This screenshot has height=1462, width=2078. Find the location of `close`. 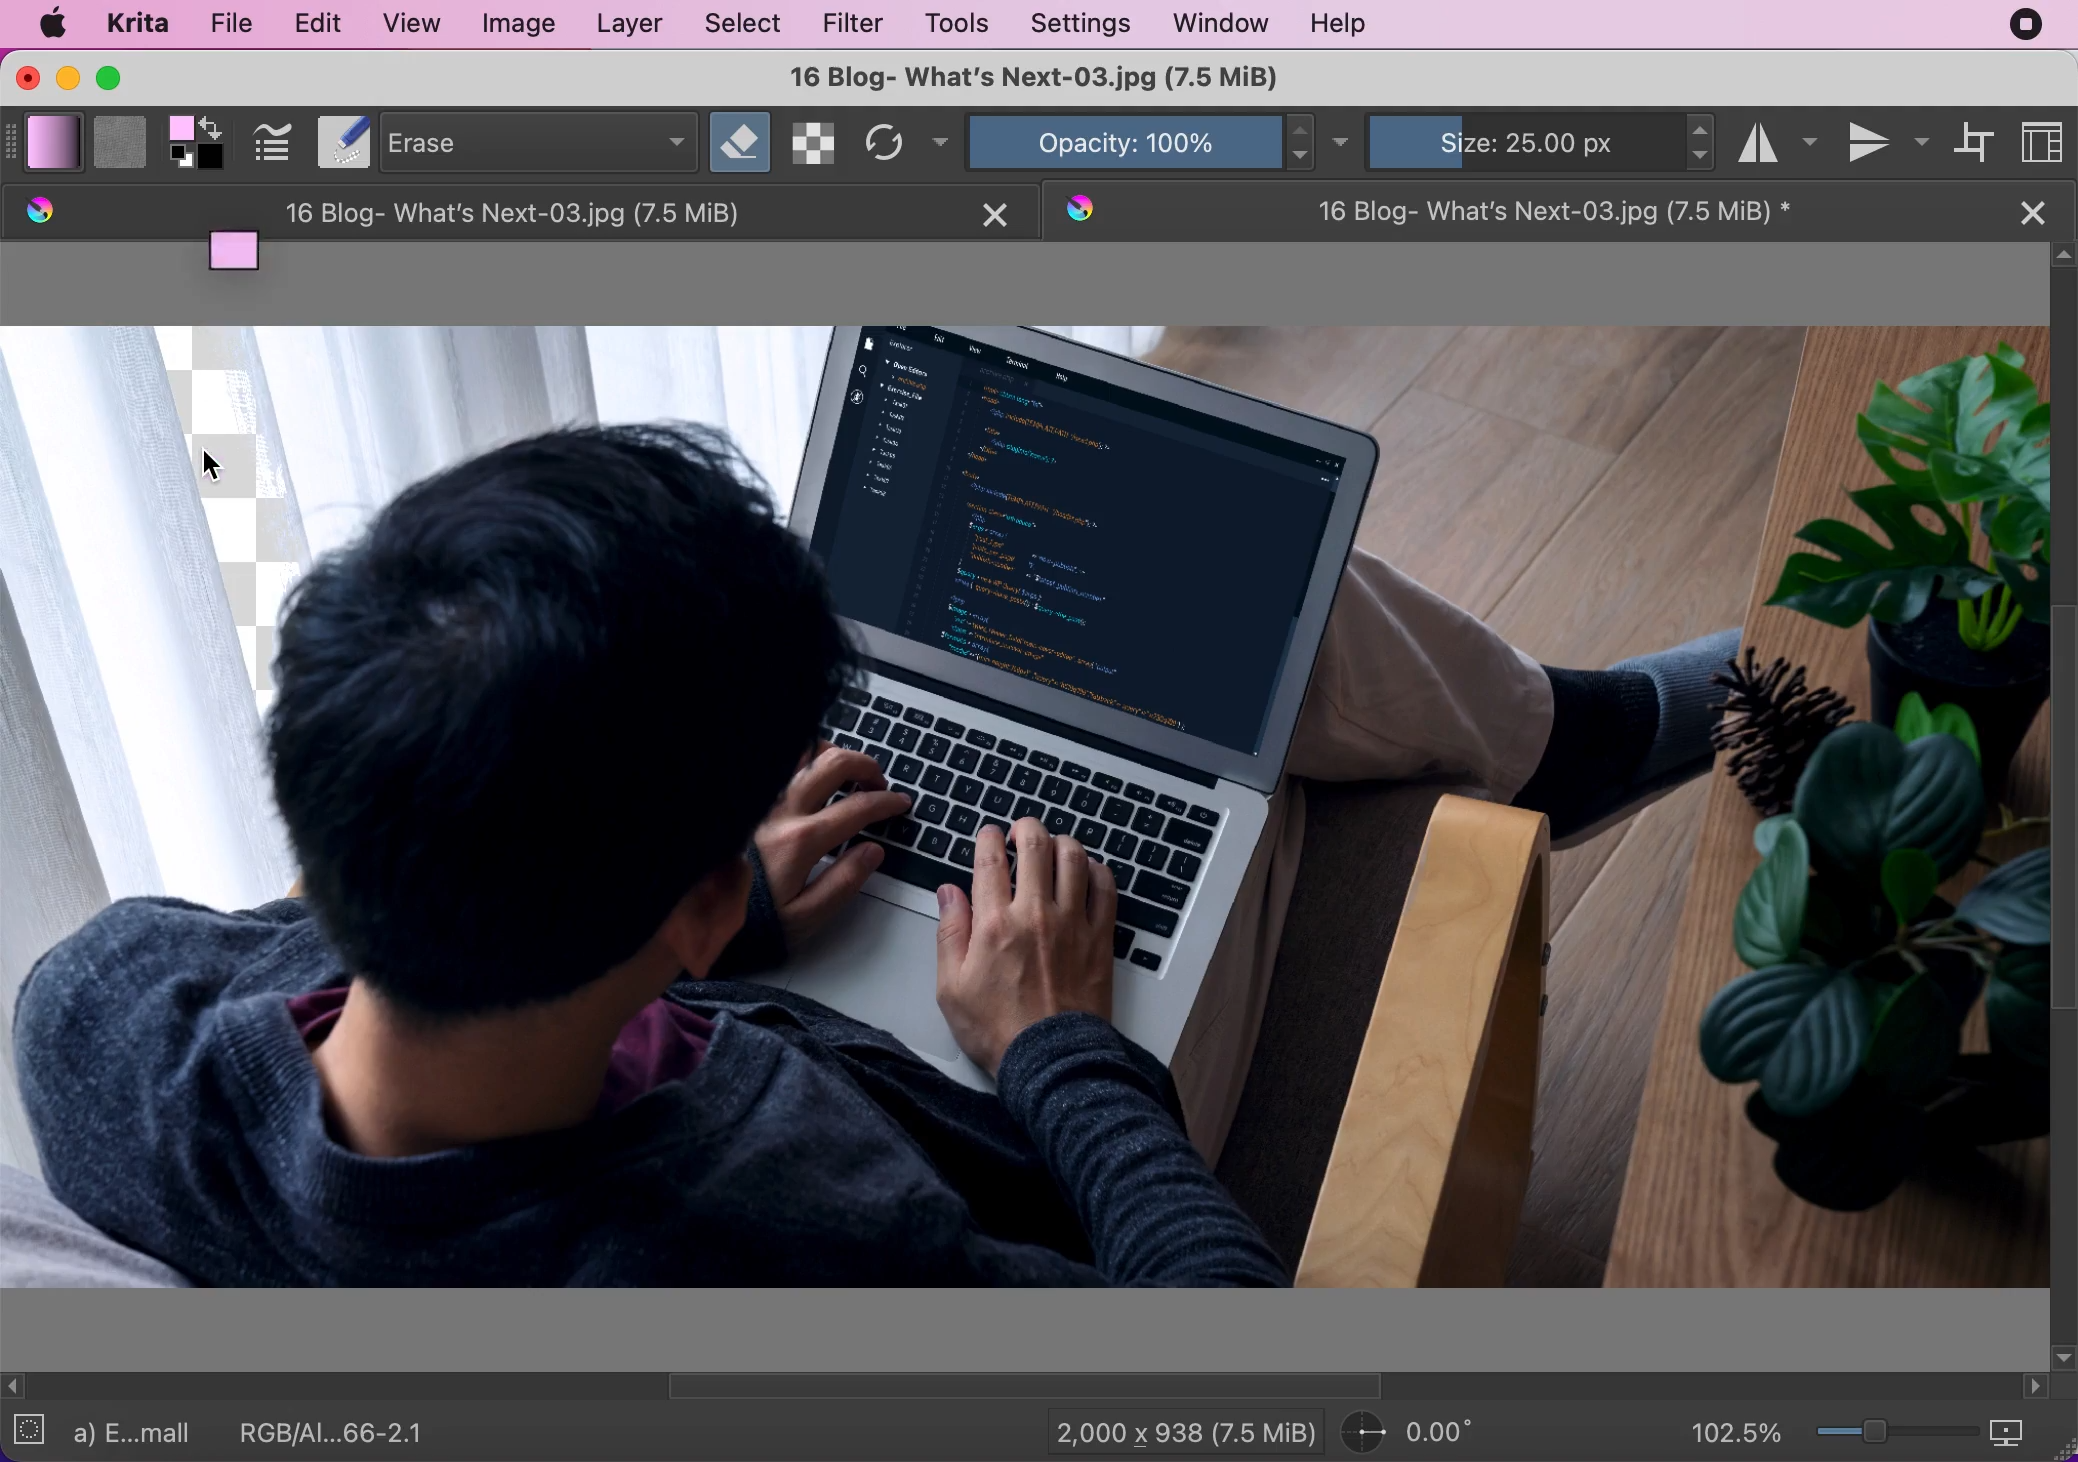

close is located at coordinates (994, 216).